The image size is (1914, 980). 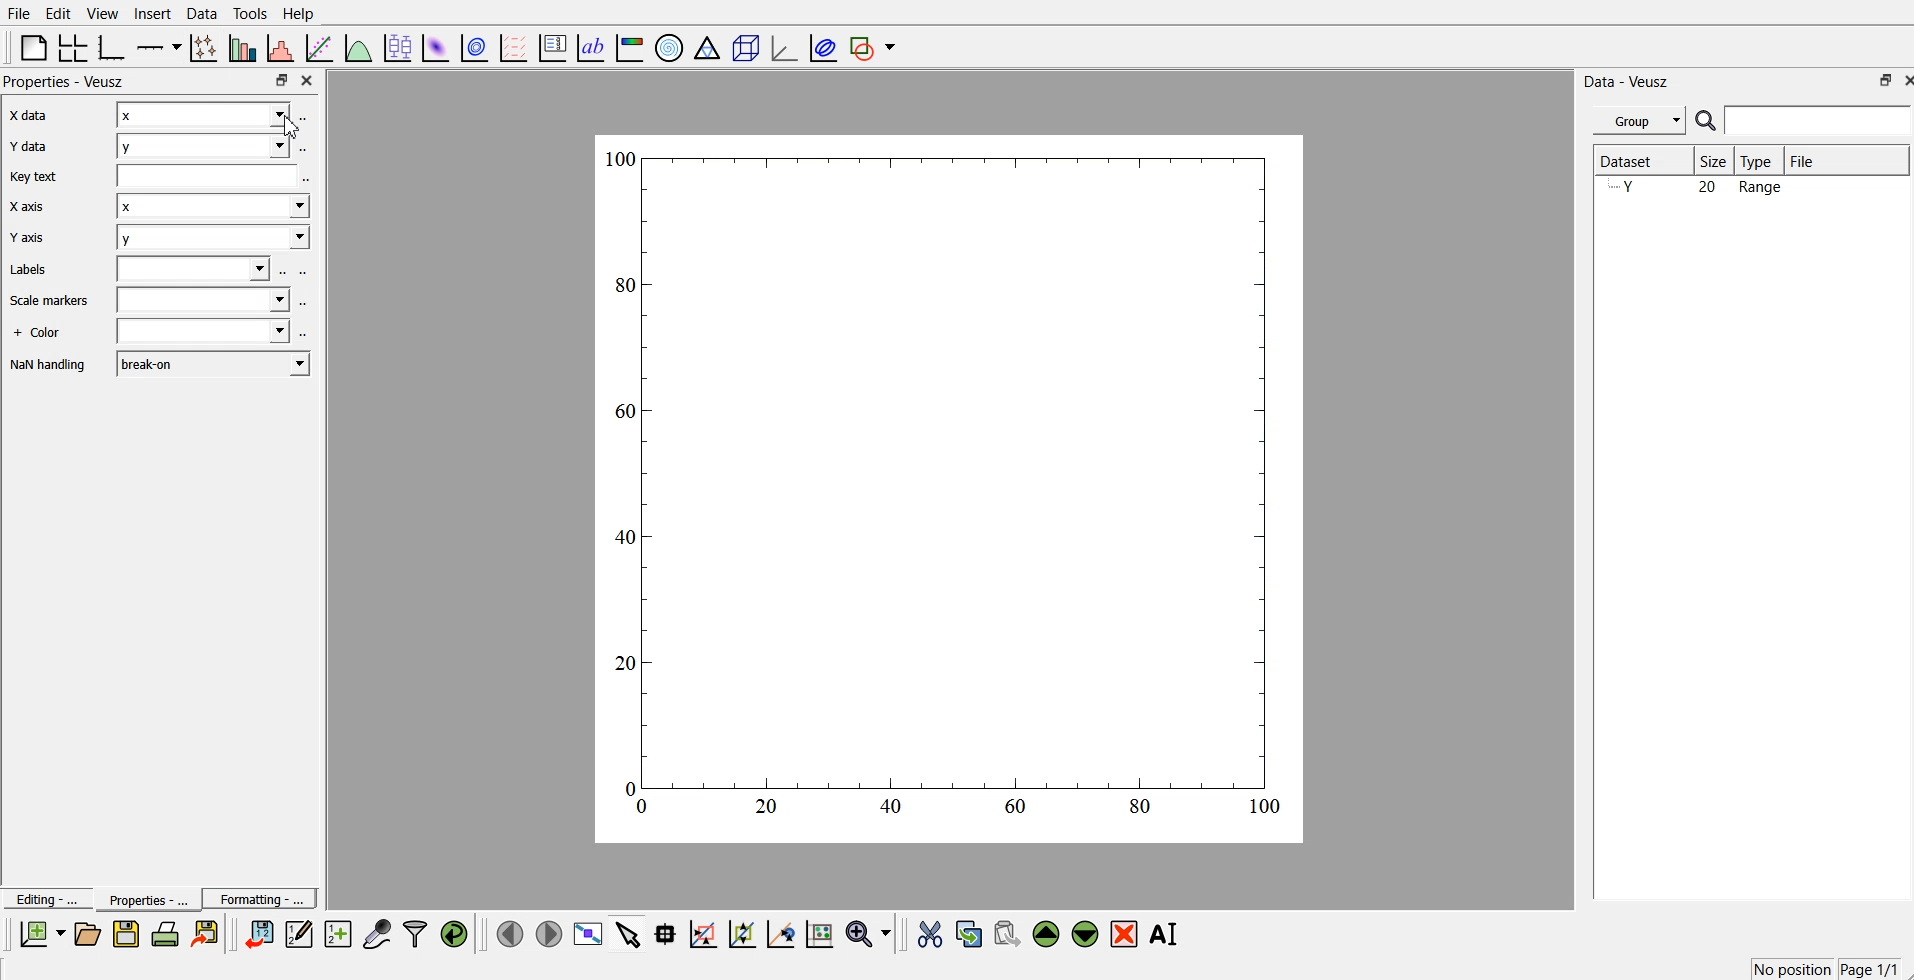 What do you see at coordinates (782, 931) in the screenshot?
I see `click to recentre graph axes` at bounding box center [782, 931].